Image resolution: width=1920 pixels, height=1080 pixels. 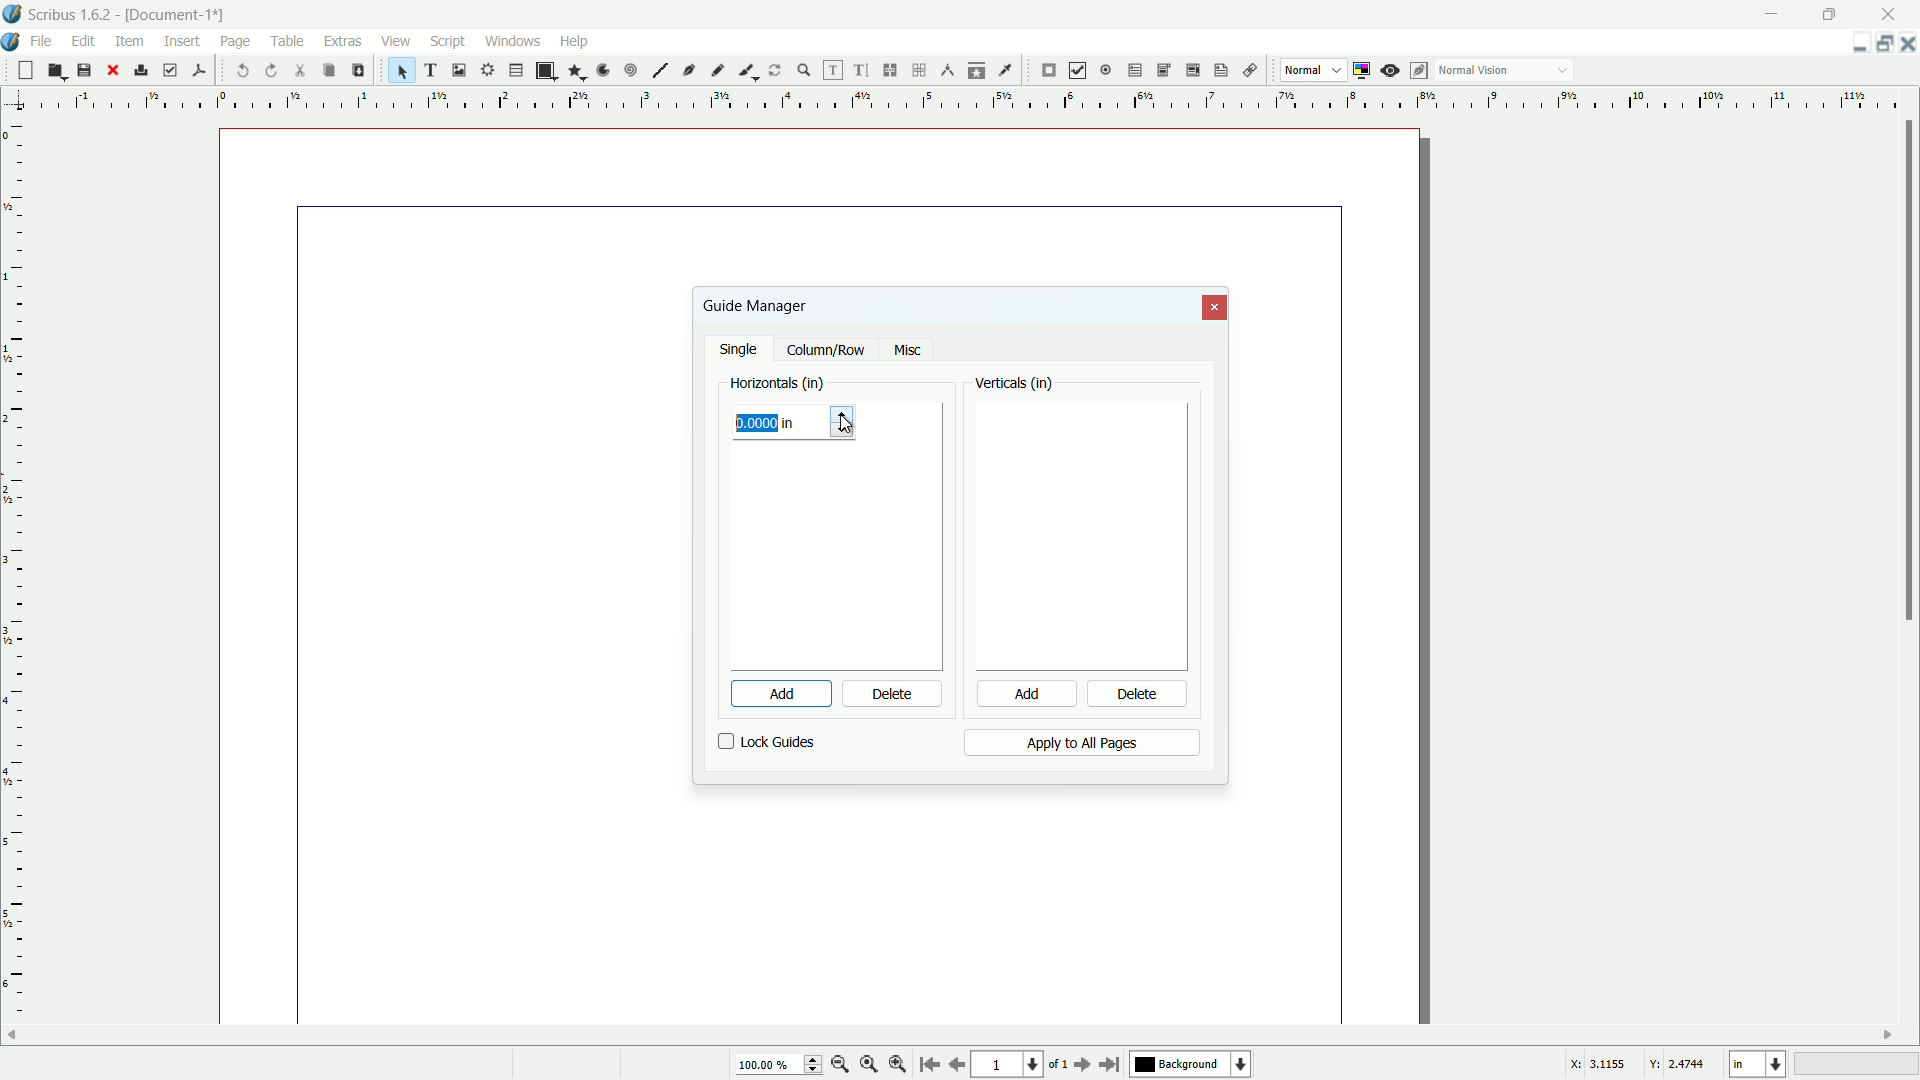 What do you see at coordinates (1337, 71) in the screenshot?
I see `dropdown` at bounding box center [1337, 71].